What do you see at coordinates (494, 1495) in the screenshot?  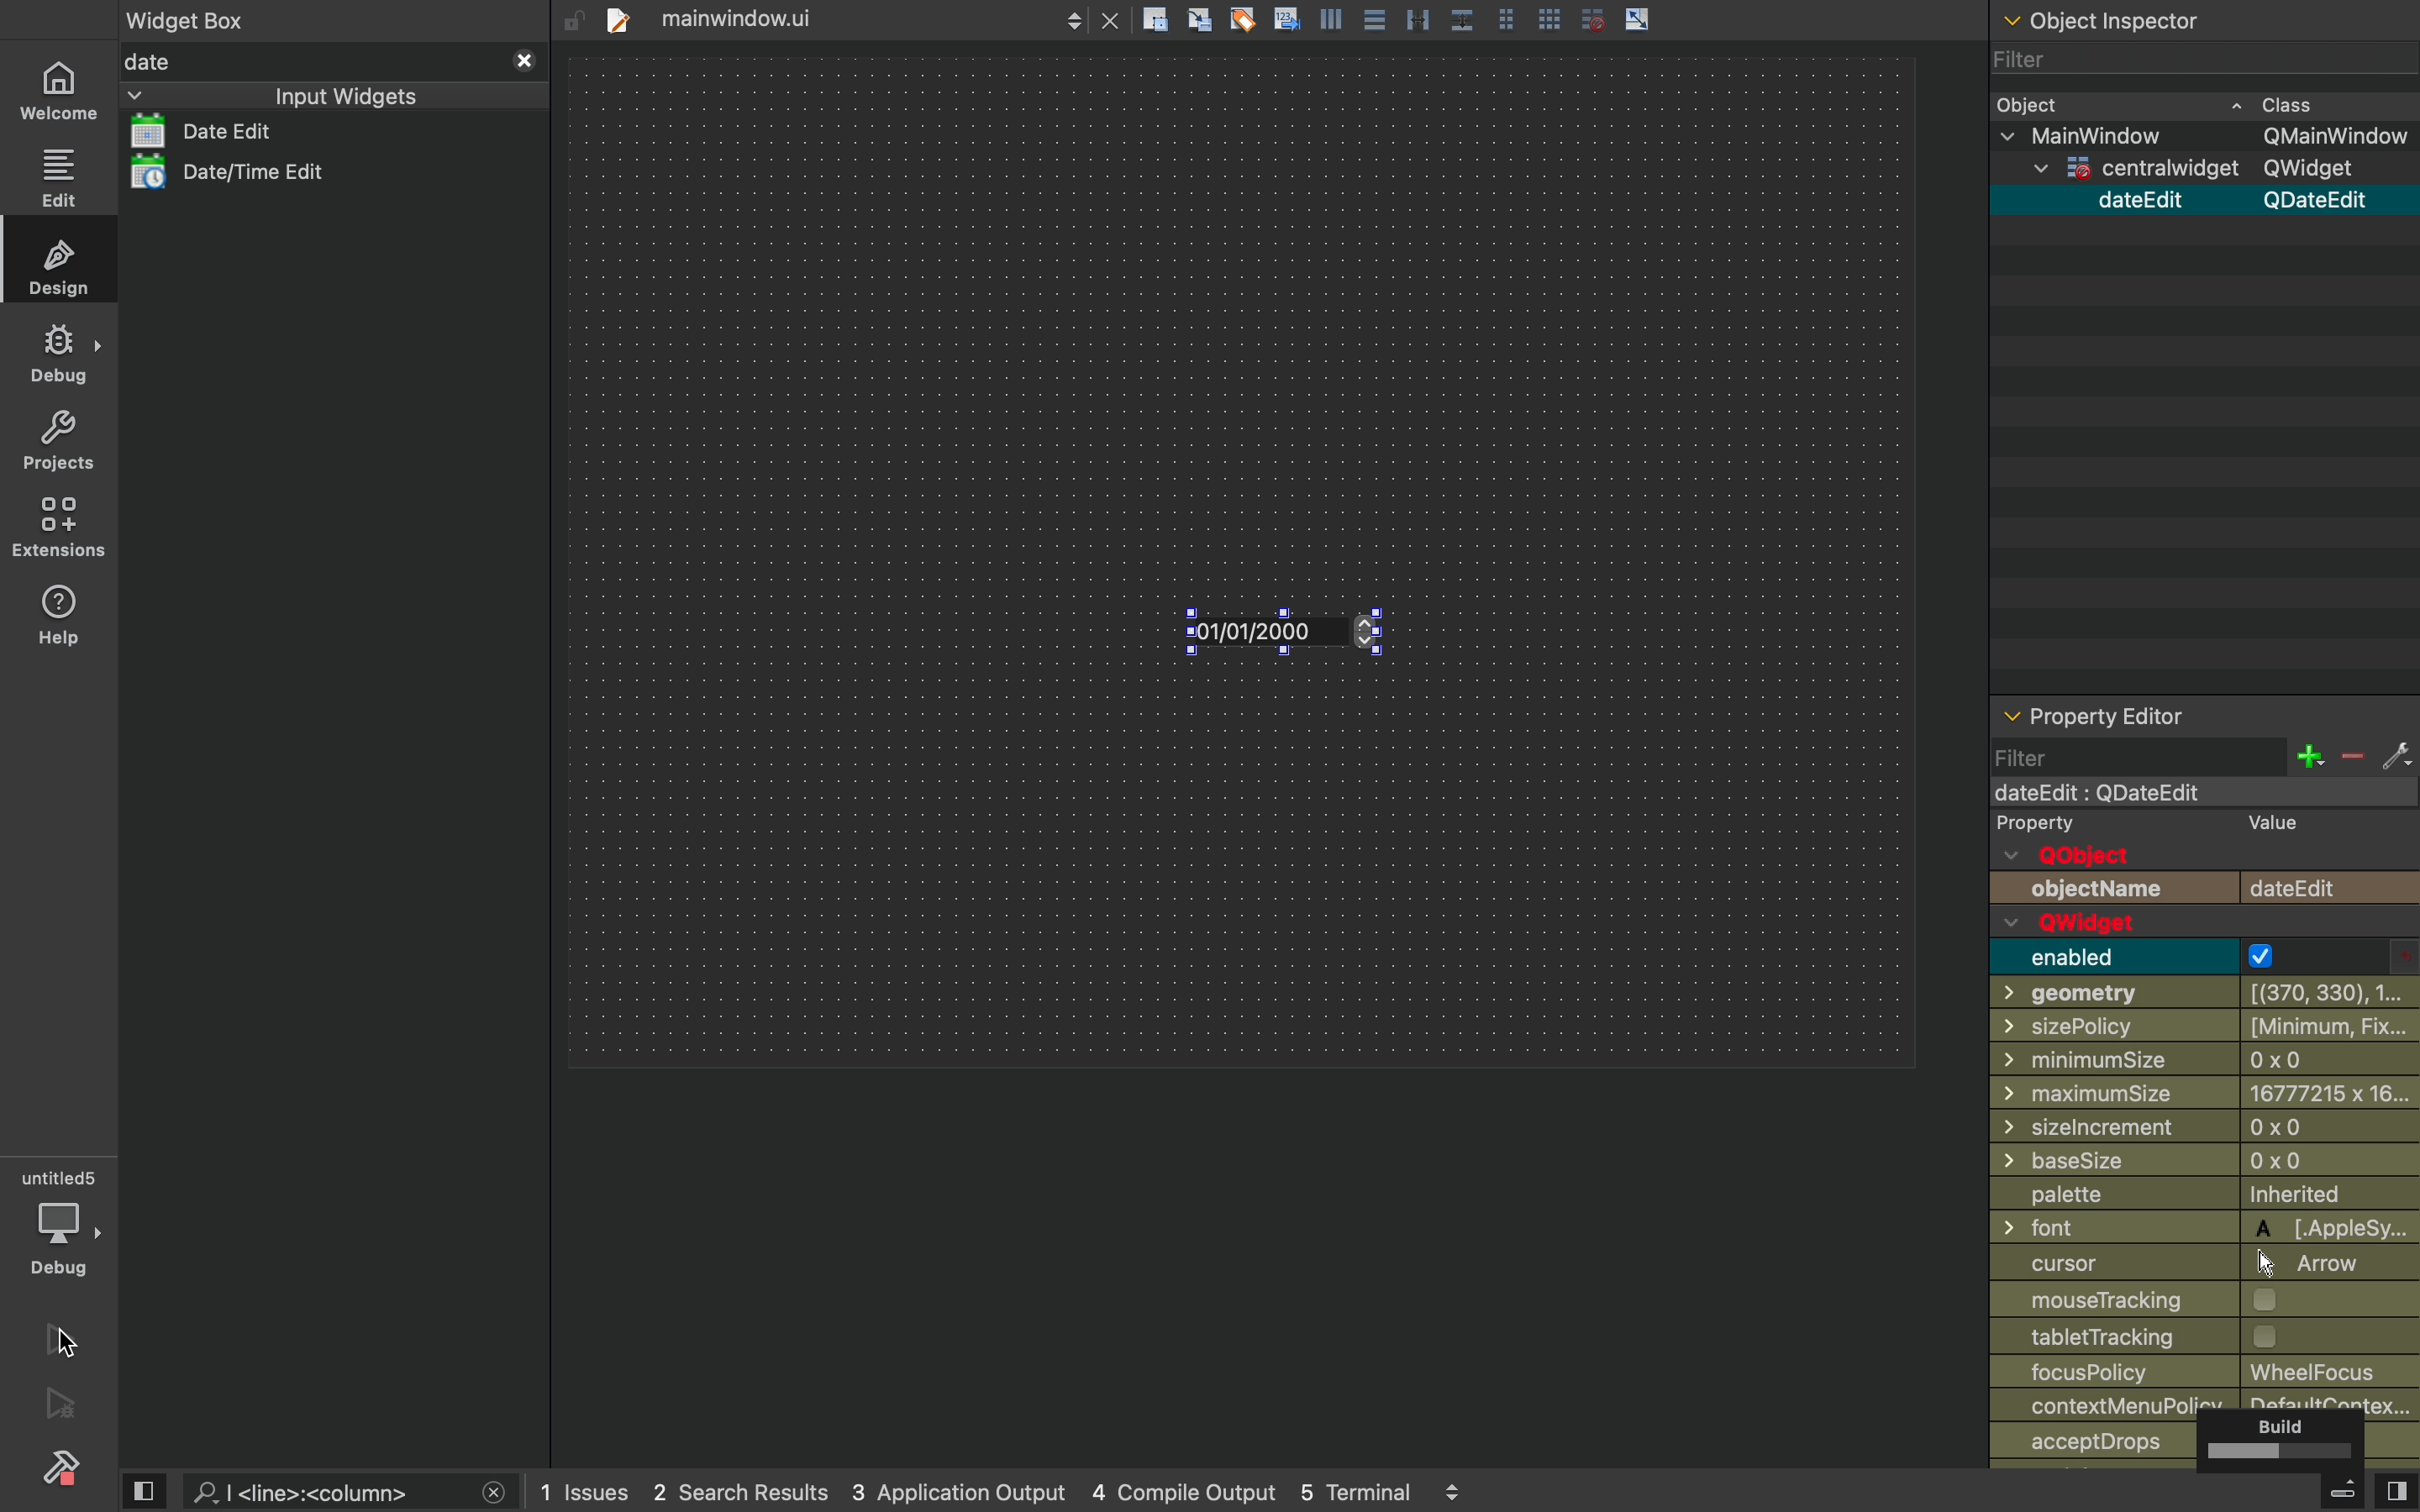 I see `close` at bounding box center [494, 1495].